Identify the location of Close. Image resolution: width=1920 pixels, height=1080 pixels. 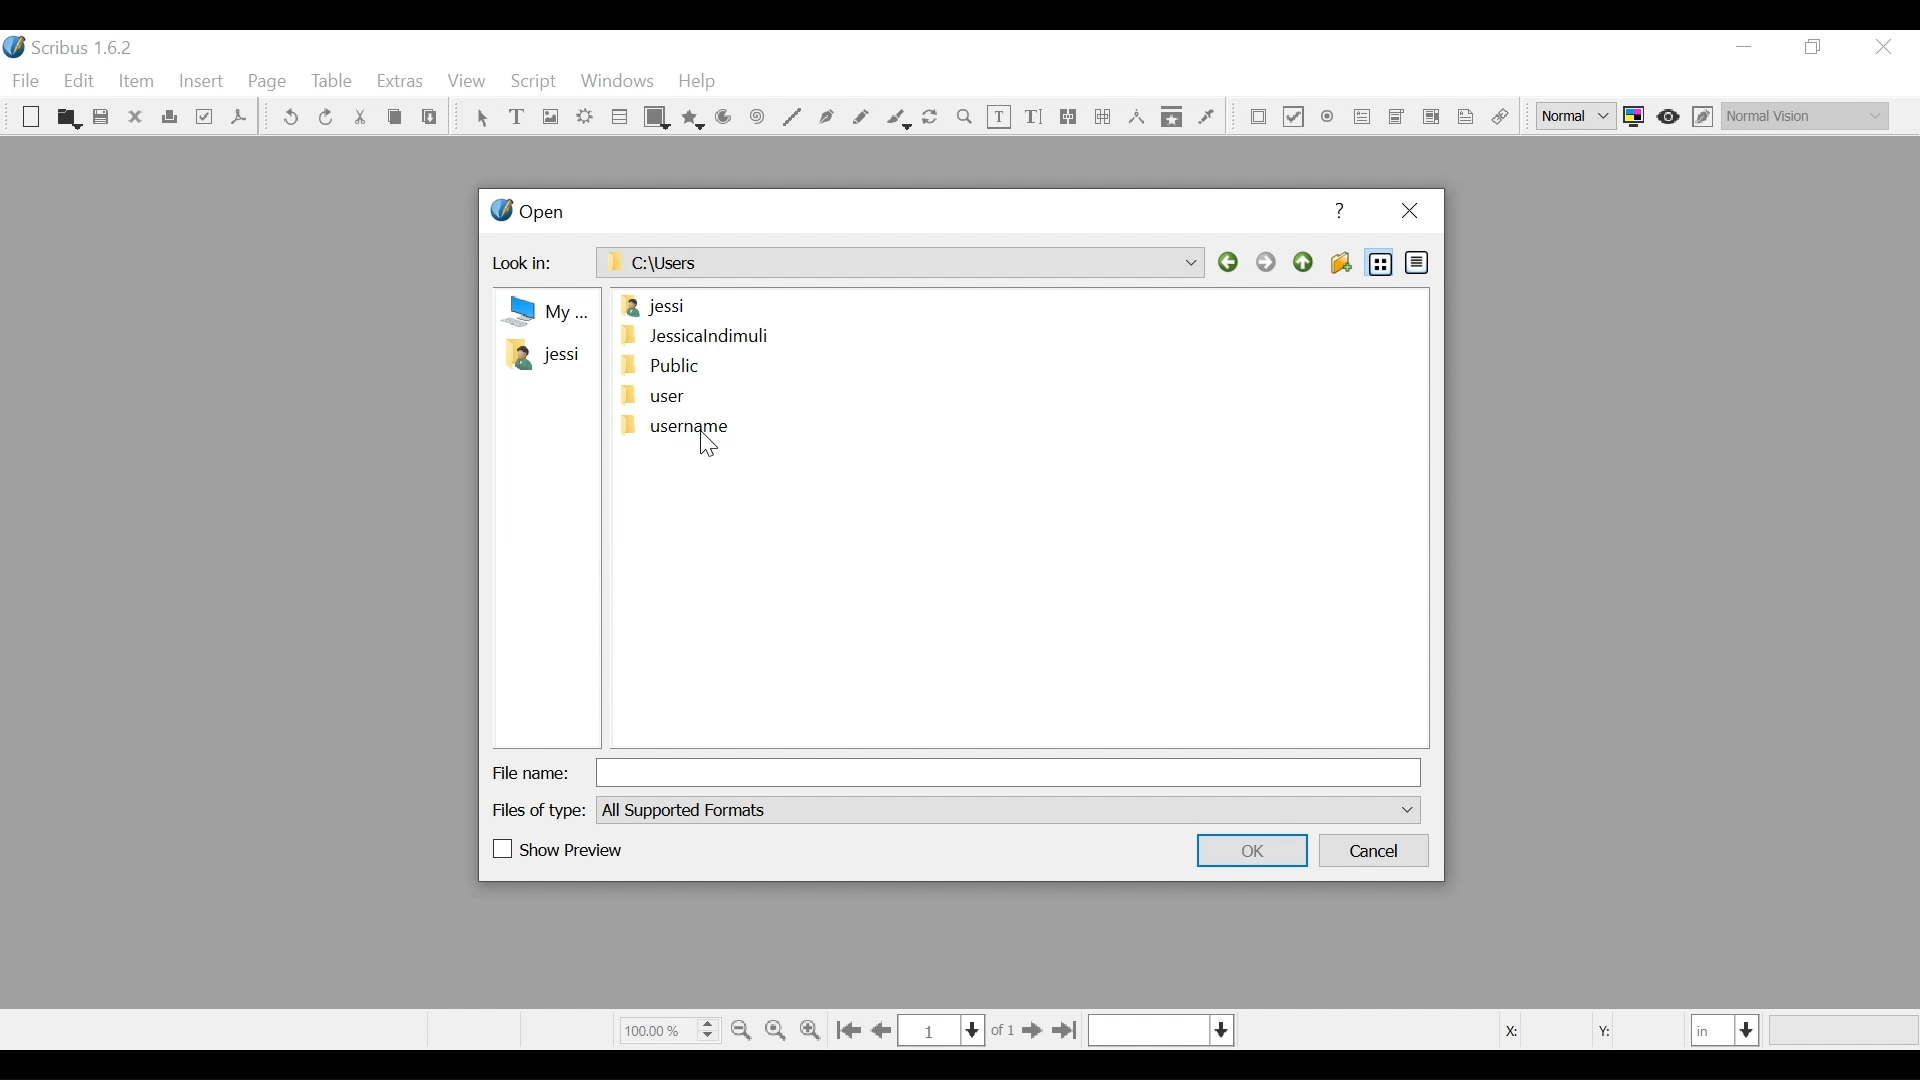
(1408, 212).